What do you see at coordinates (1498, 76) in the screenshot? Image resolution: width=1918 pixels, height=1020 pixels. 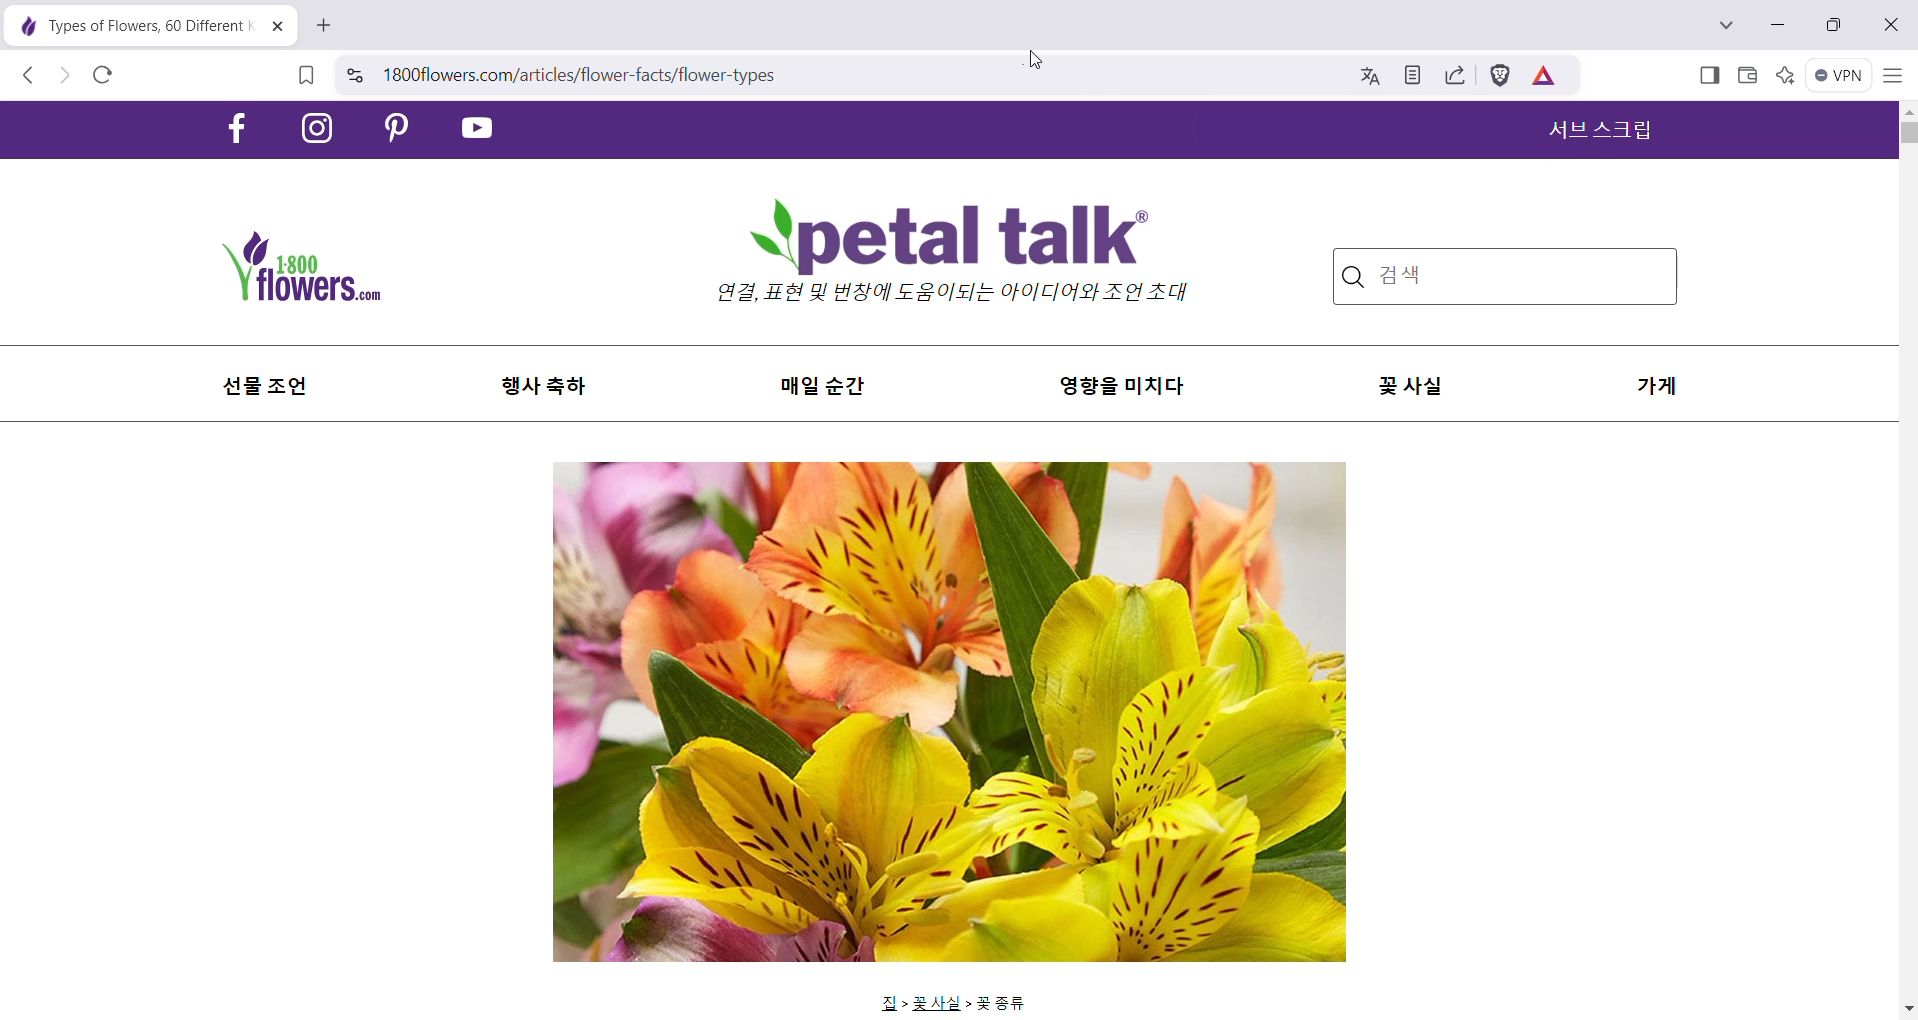 I see `Brave Shields` at bounding box center [1498, 76].